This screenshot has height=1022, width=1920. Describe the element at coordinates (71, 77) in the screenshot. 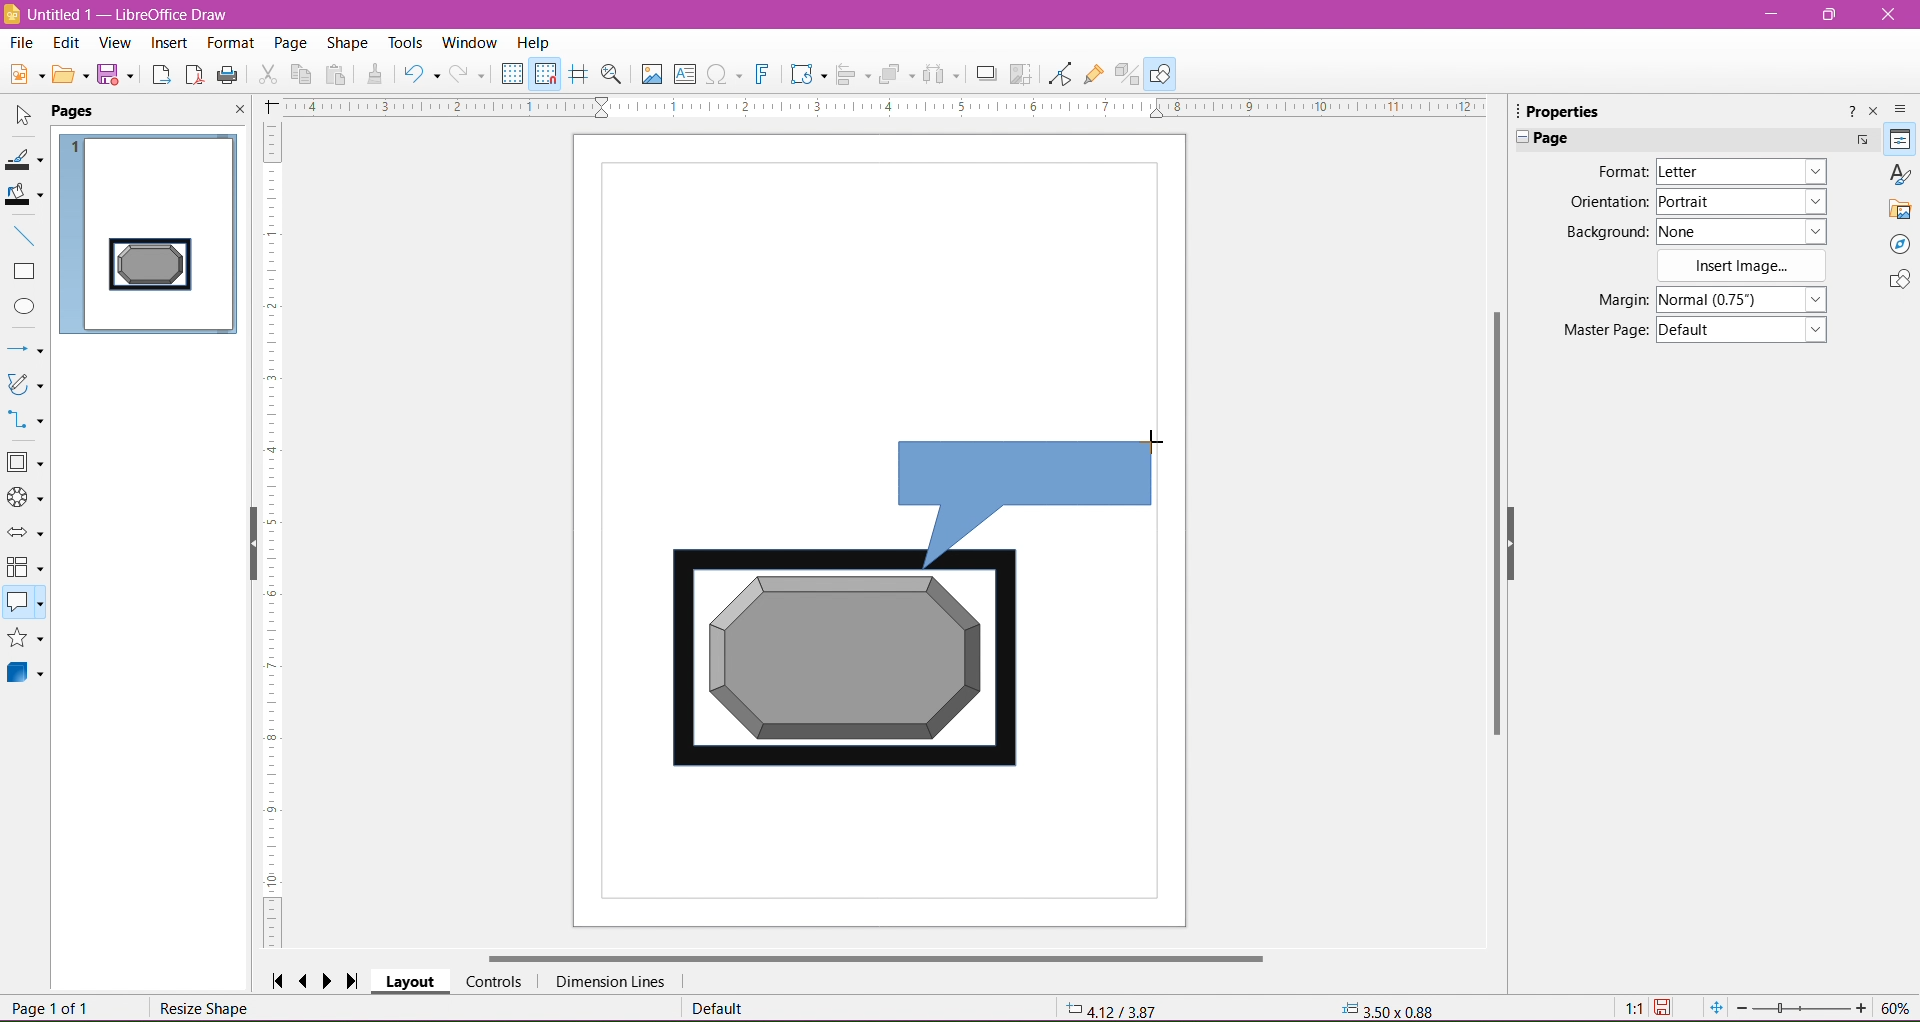

I see `Open` at that location.